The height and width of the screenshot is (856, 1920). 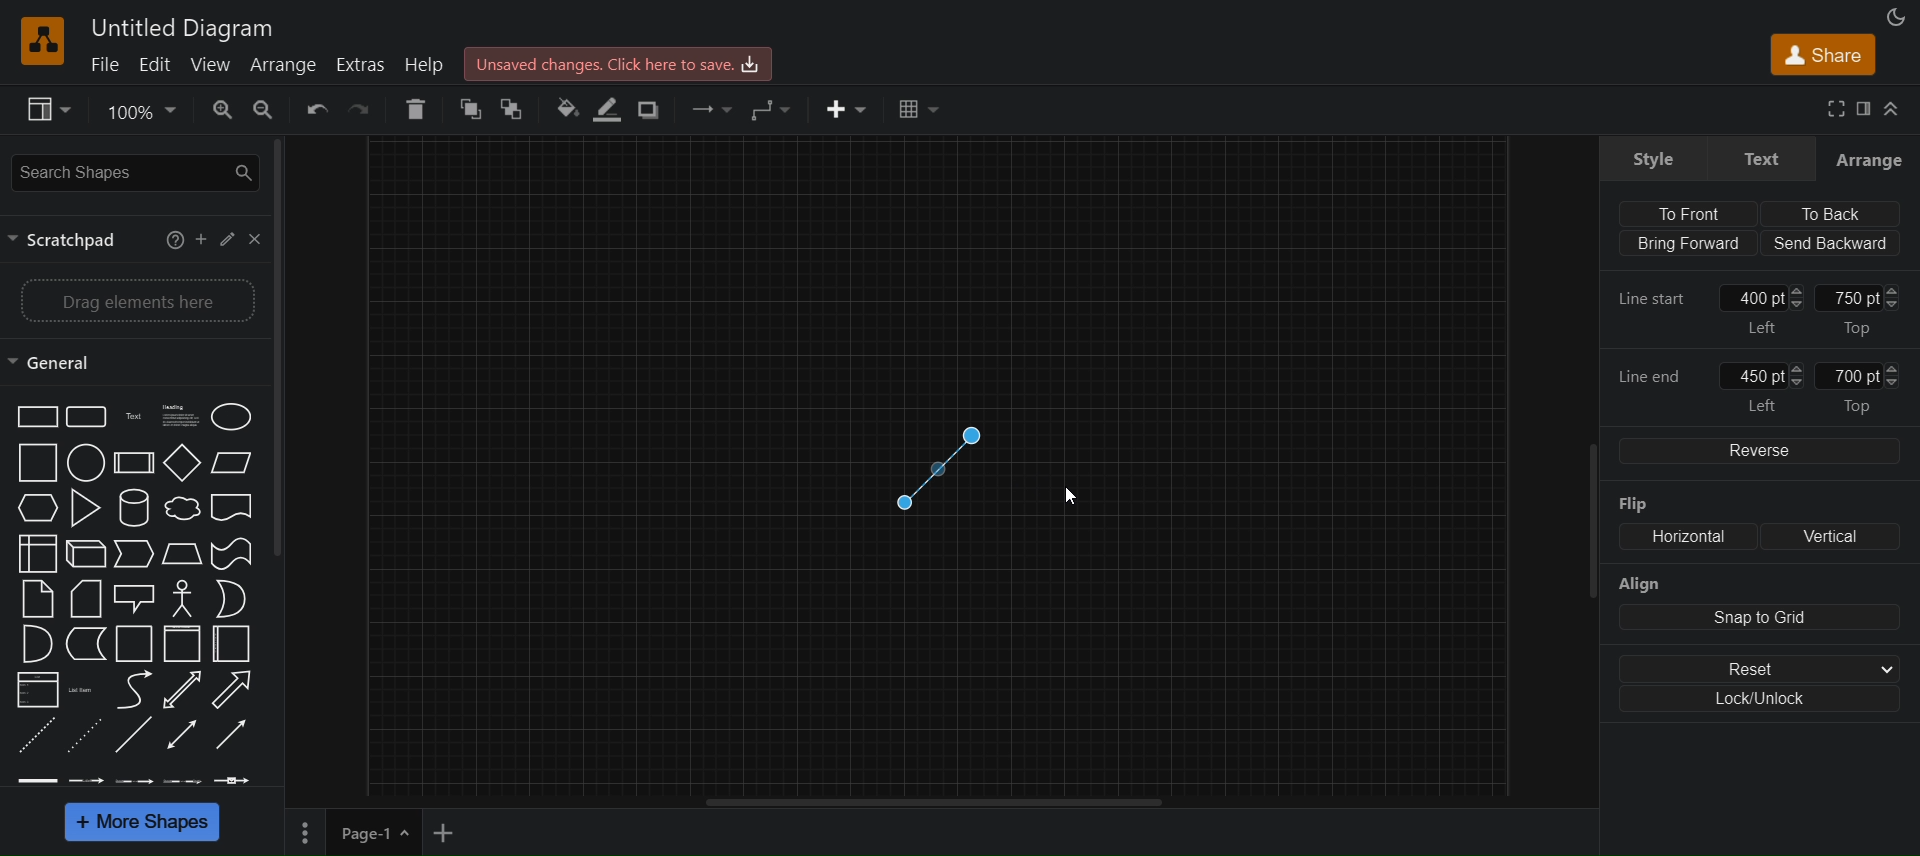 I want to click on snap to grid, so click(x=1759, y=618).